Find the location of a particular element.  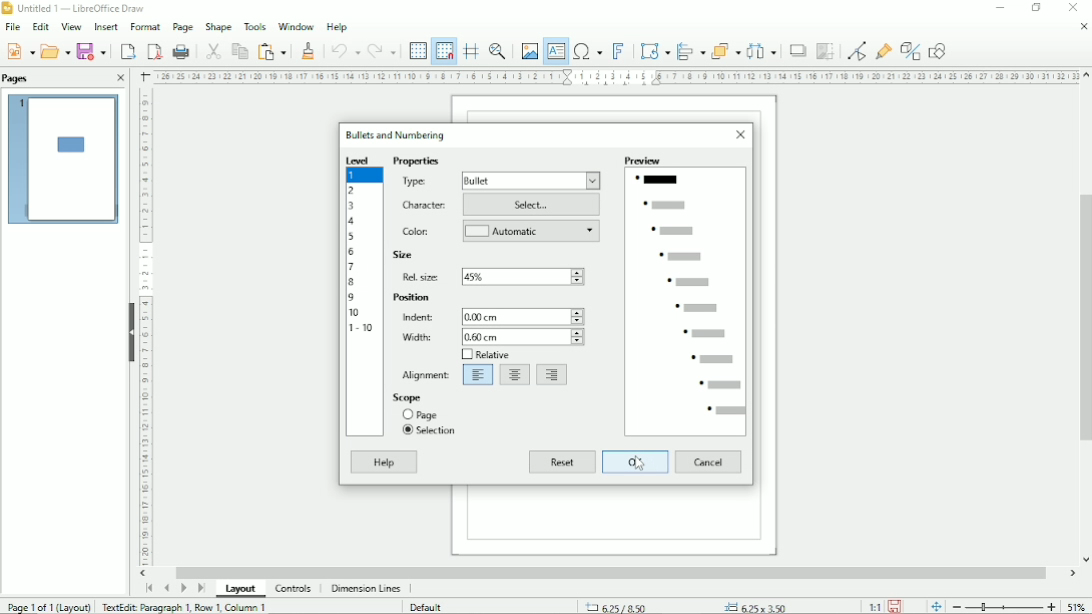

Save is located at coordinates (92, 51).